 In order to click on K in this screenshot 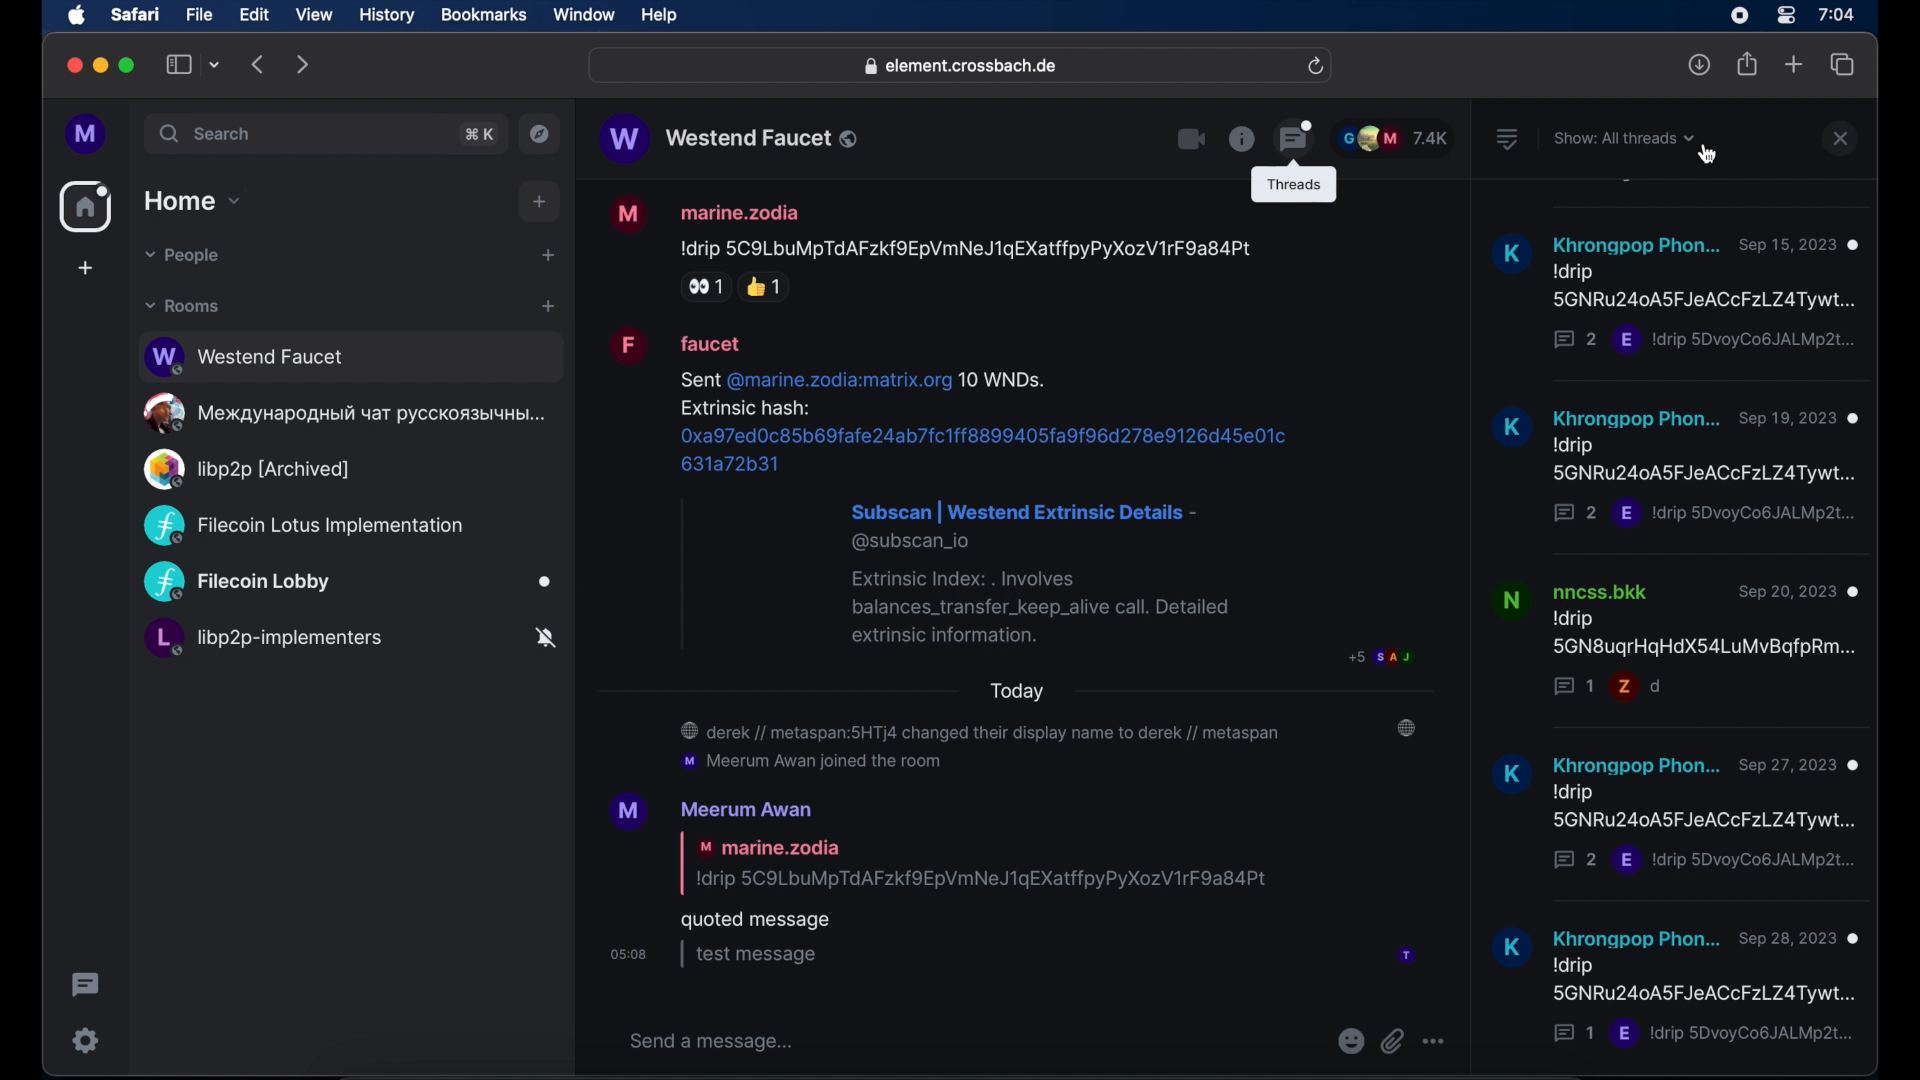, I will do `click(1510, 254)`.